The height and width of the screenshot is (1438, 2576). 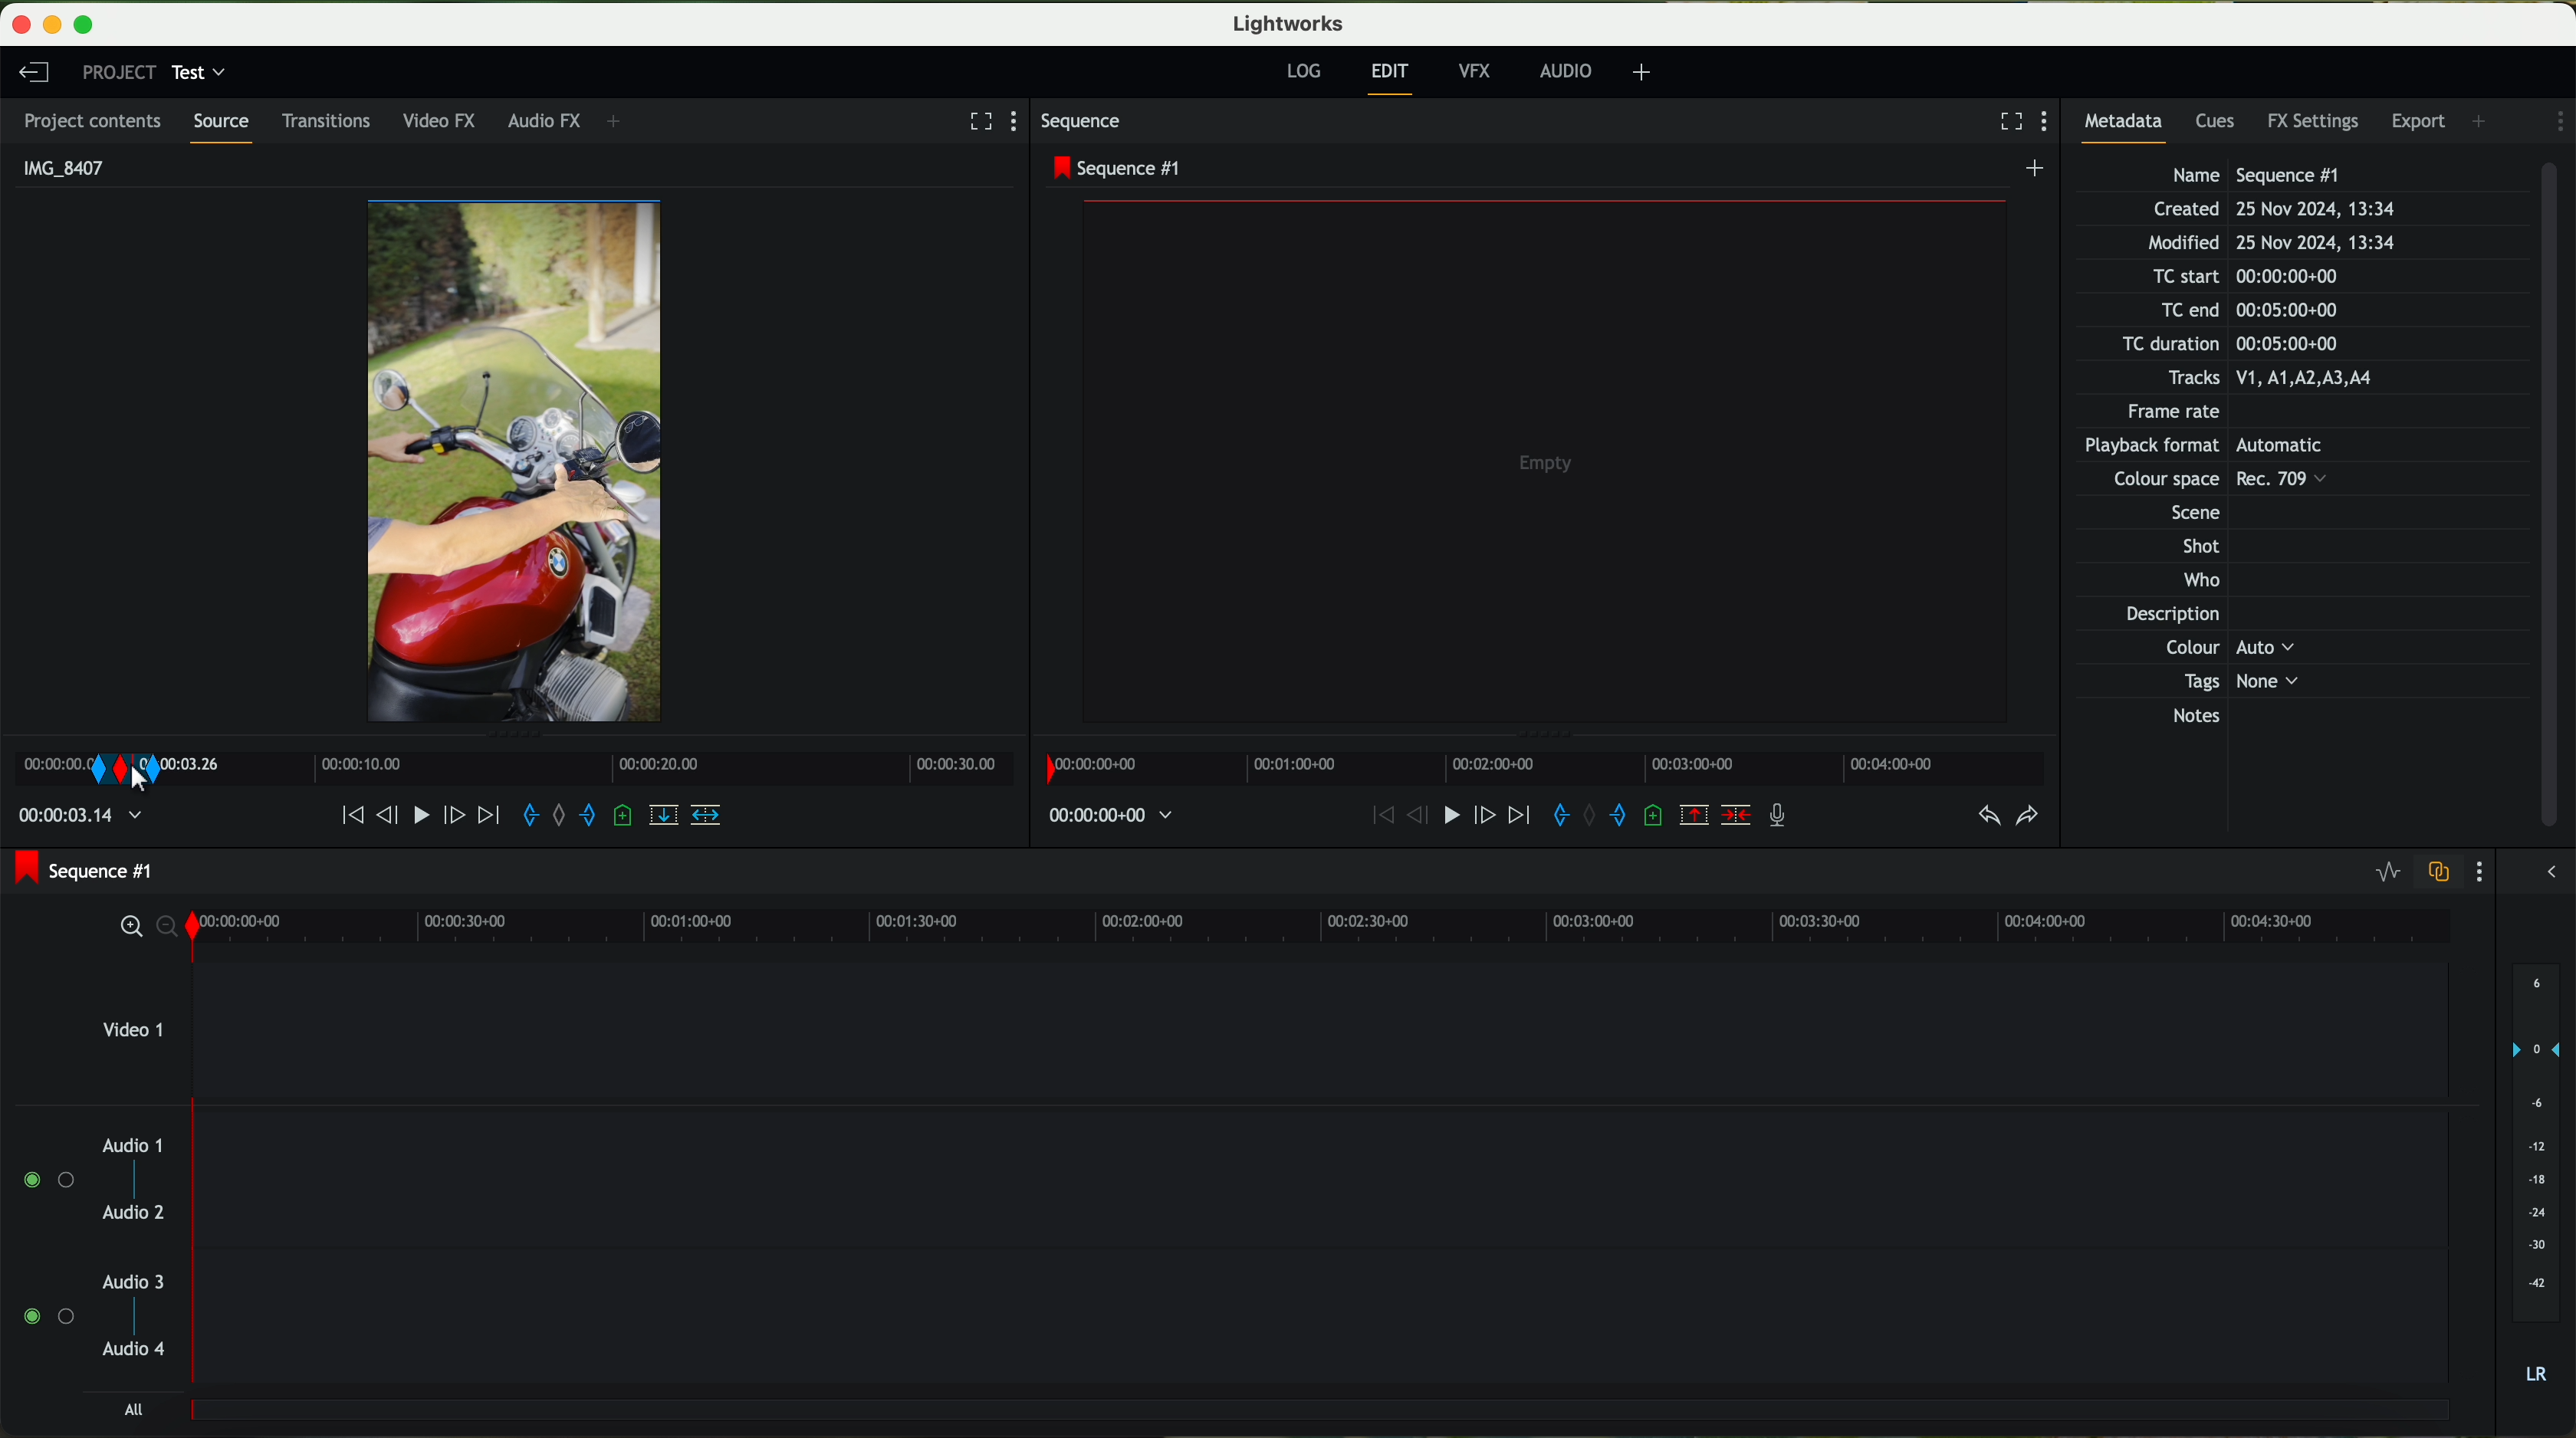 I want to click on Shot, so click(x=2198, y=546).